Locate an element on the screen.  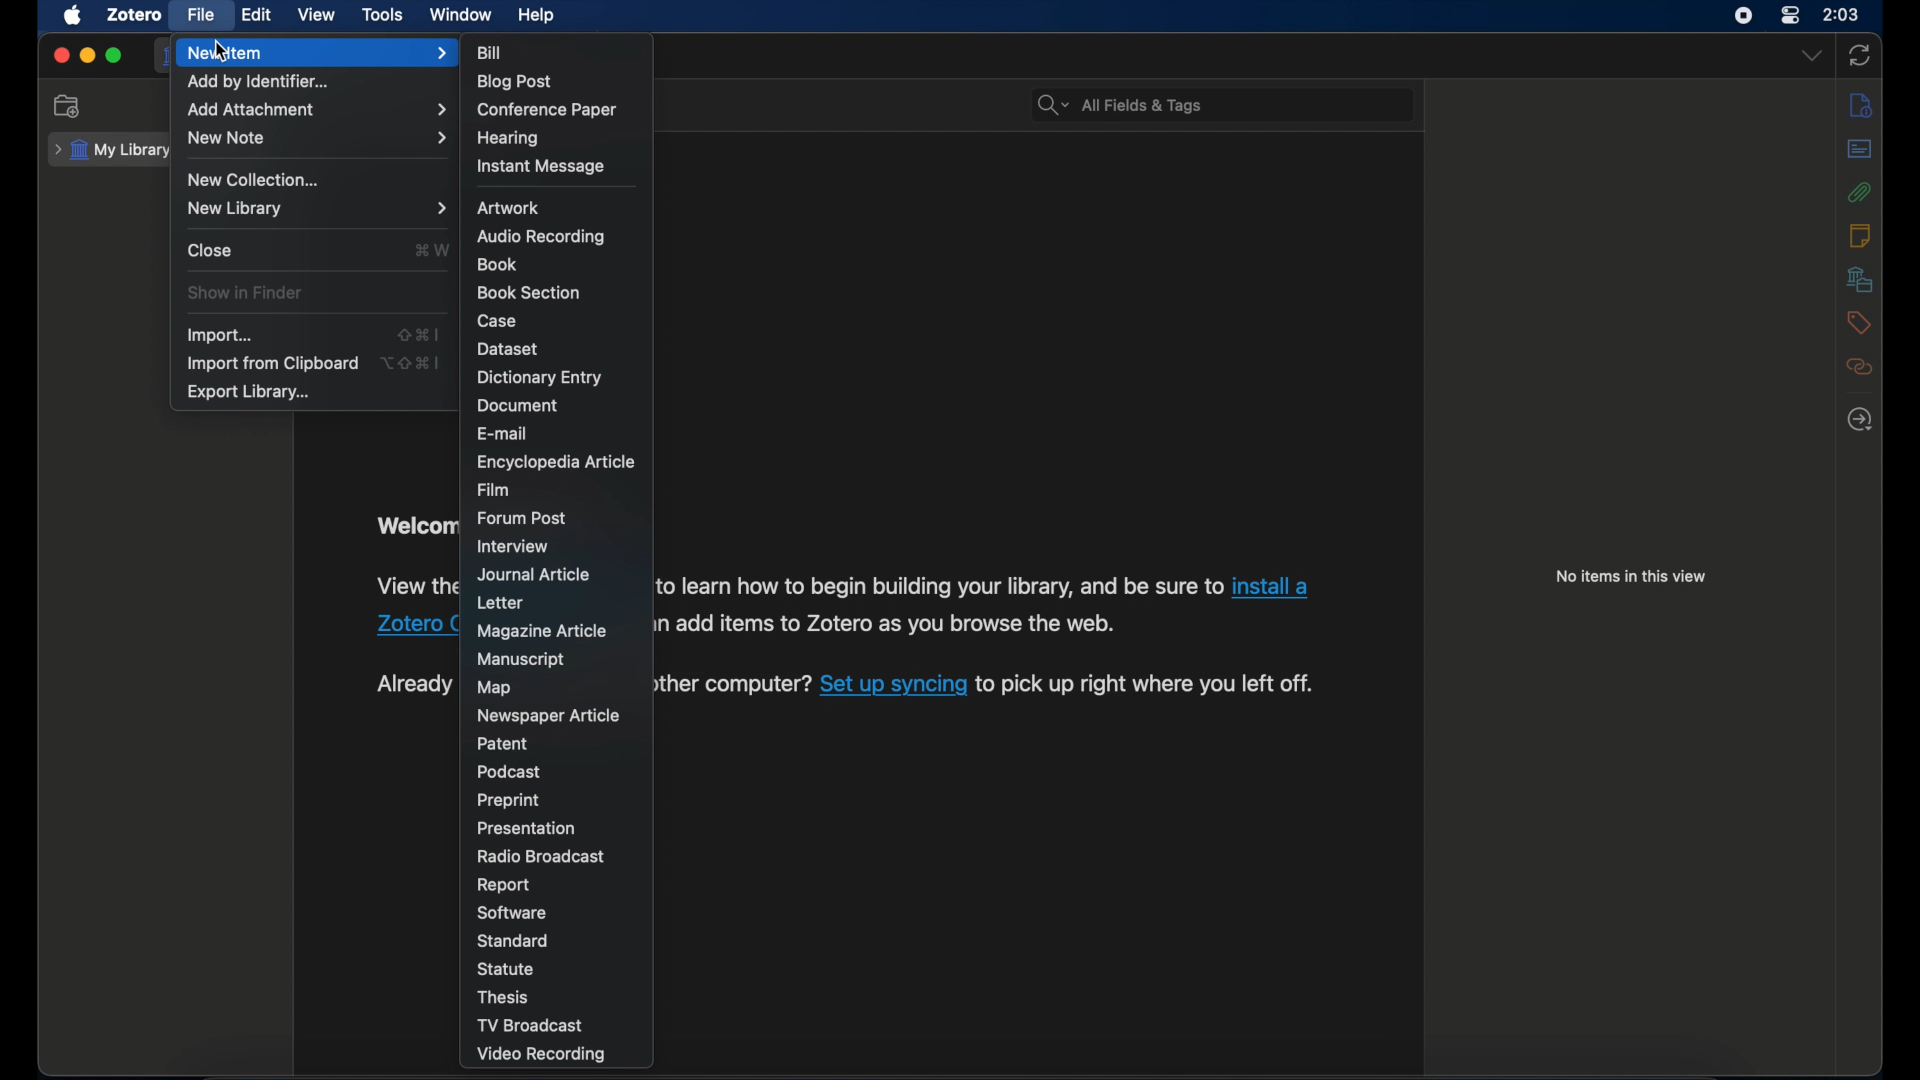
 is located at coordinates (395, 627).